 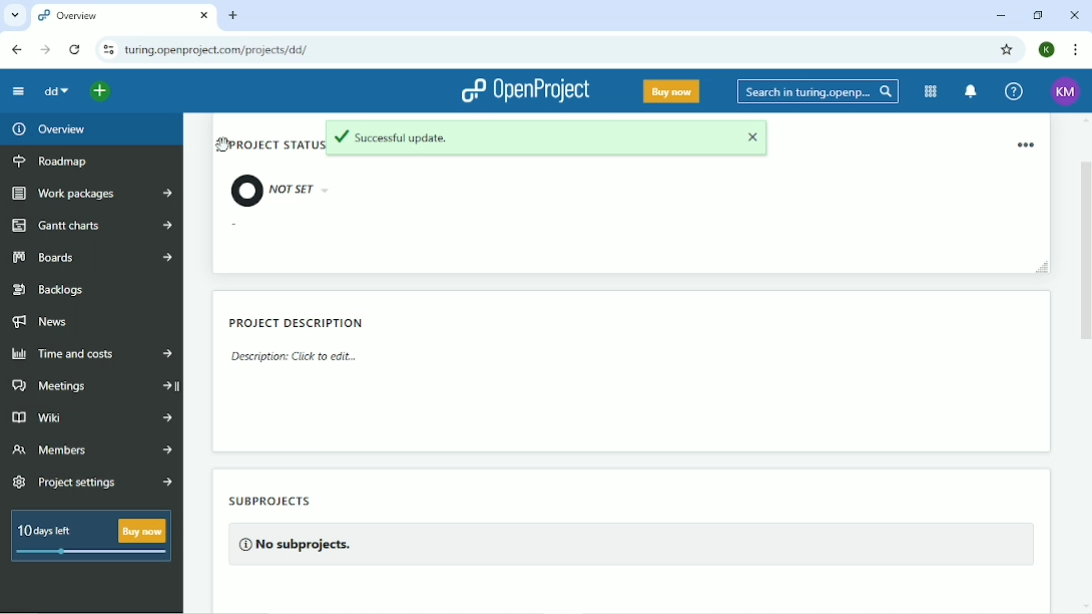 I want to click on Search, so click(x=818, y=91).